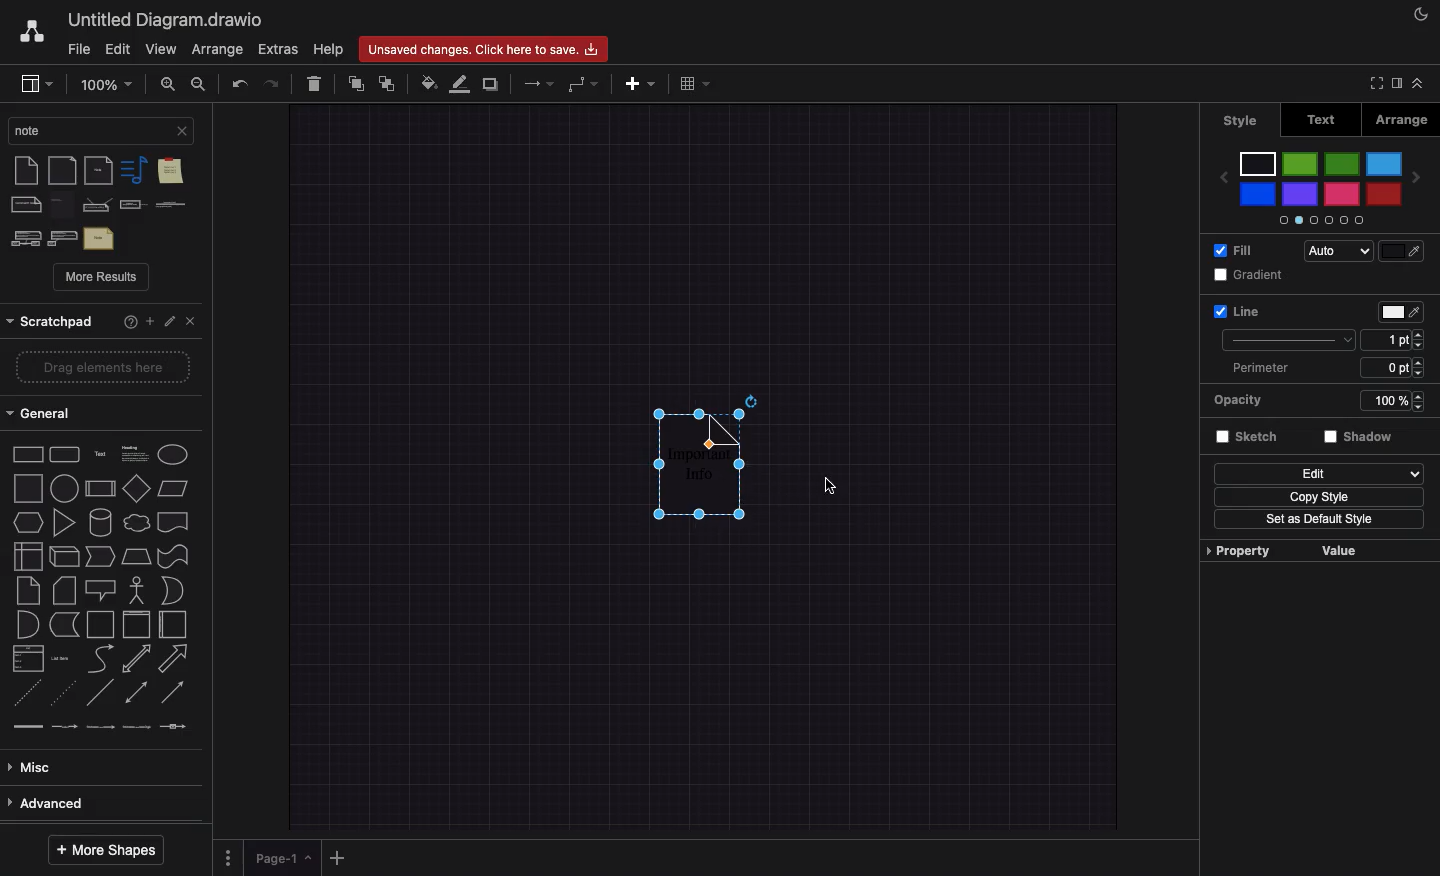 The width and height of the screenshot is (1440, 876). Describe the element at coordinates (26, 699) in the screenshot. I see `dashed` at that location.